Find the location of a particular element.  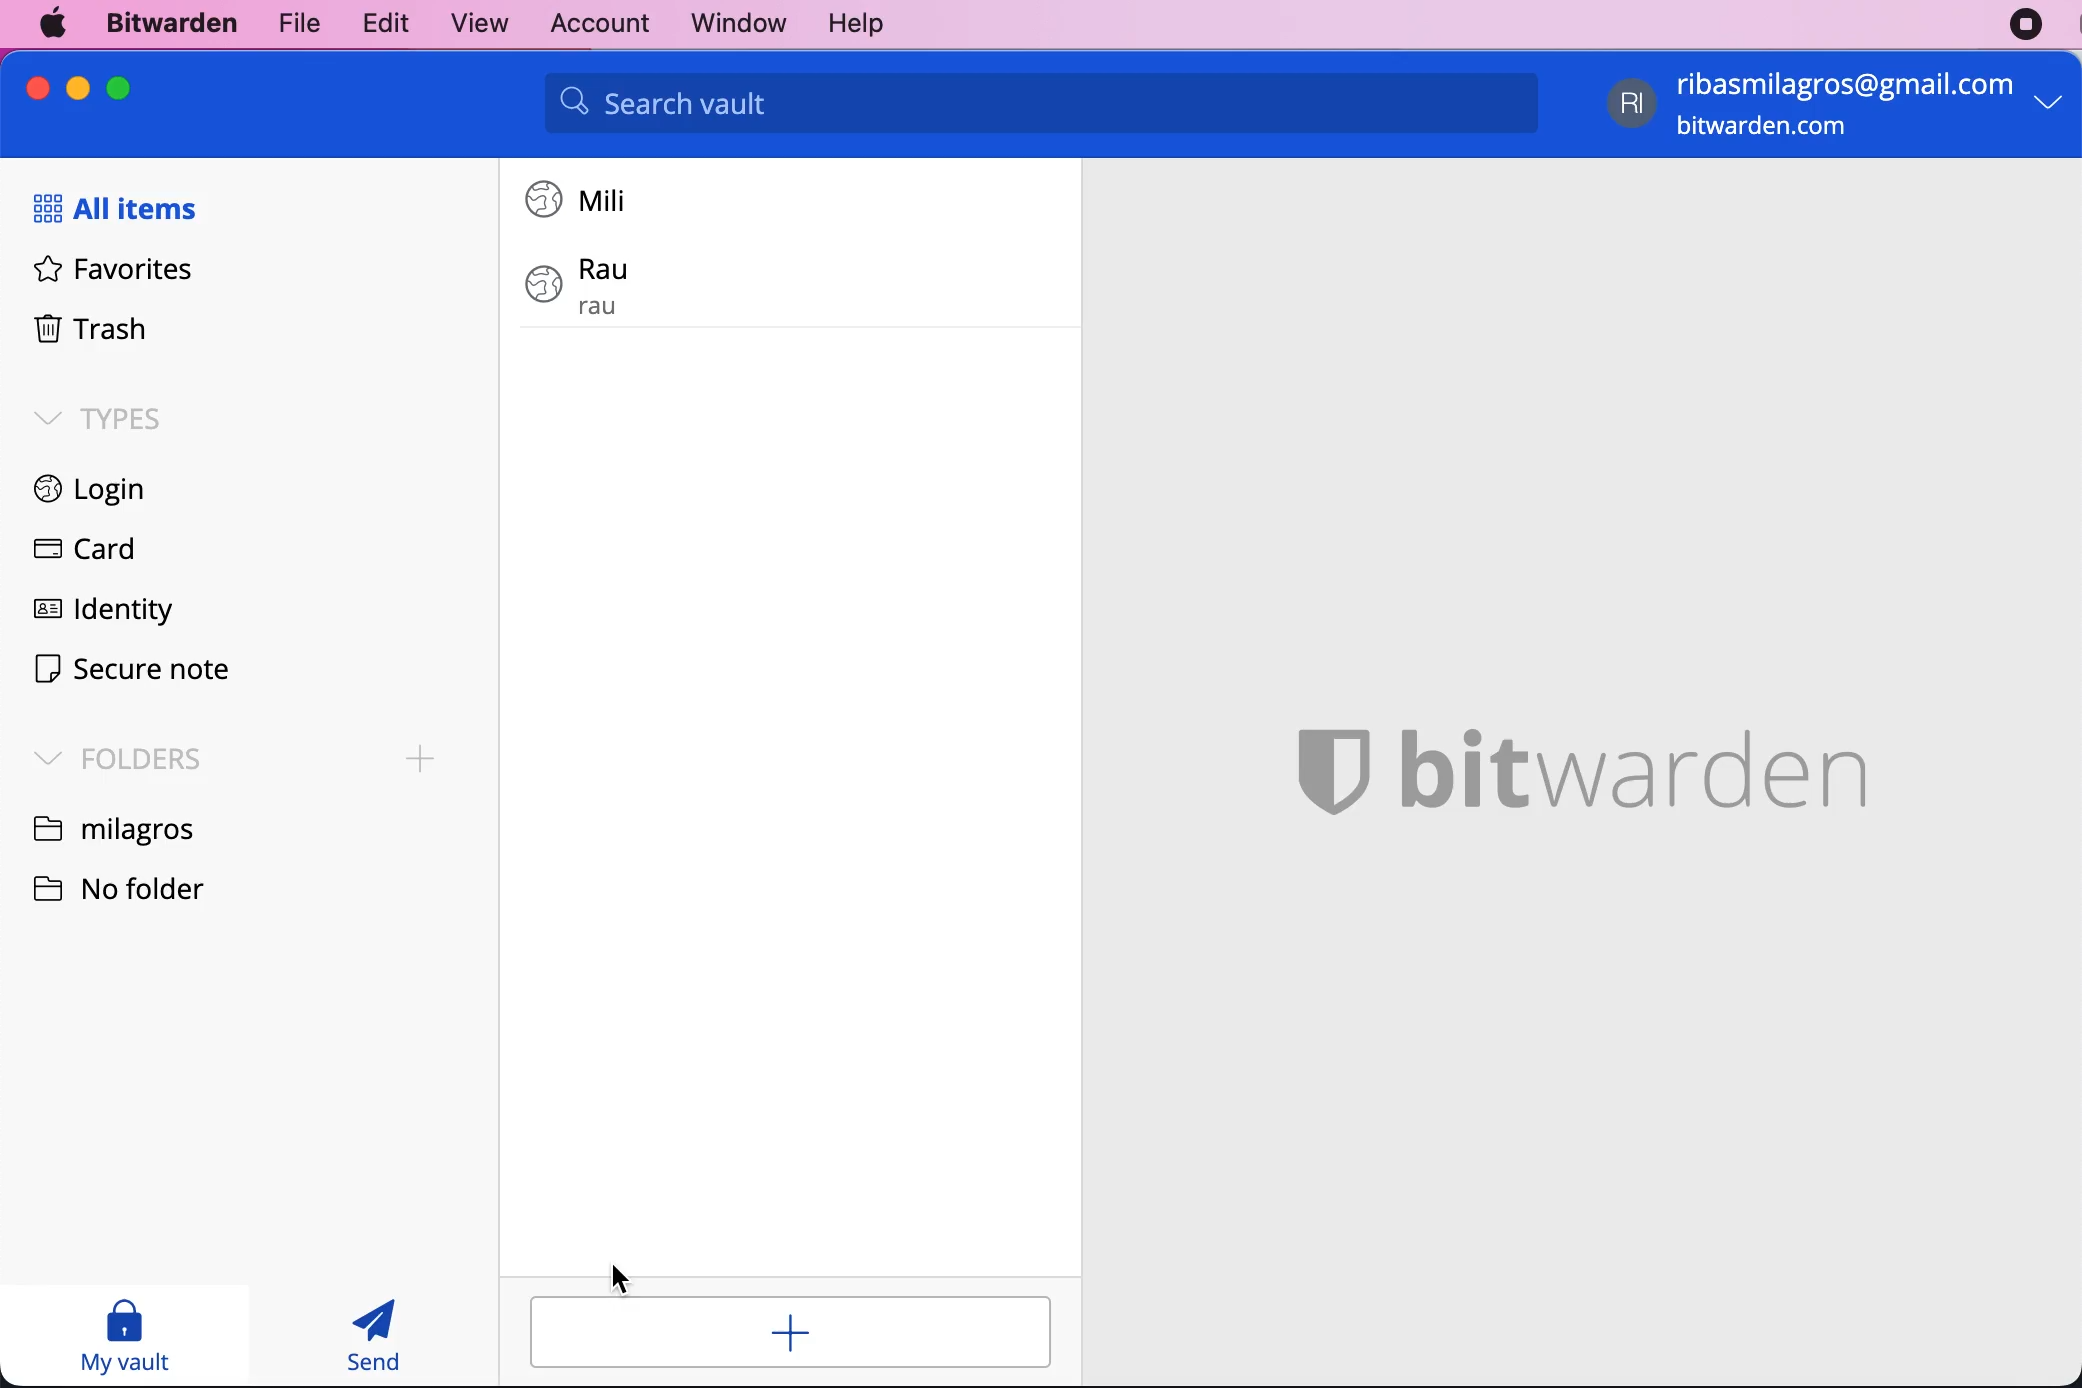

my vault is located at coordinates (124, 1335).